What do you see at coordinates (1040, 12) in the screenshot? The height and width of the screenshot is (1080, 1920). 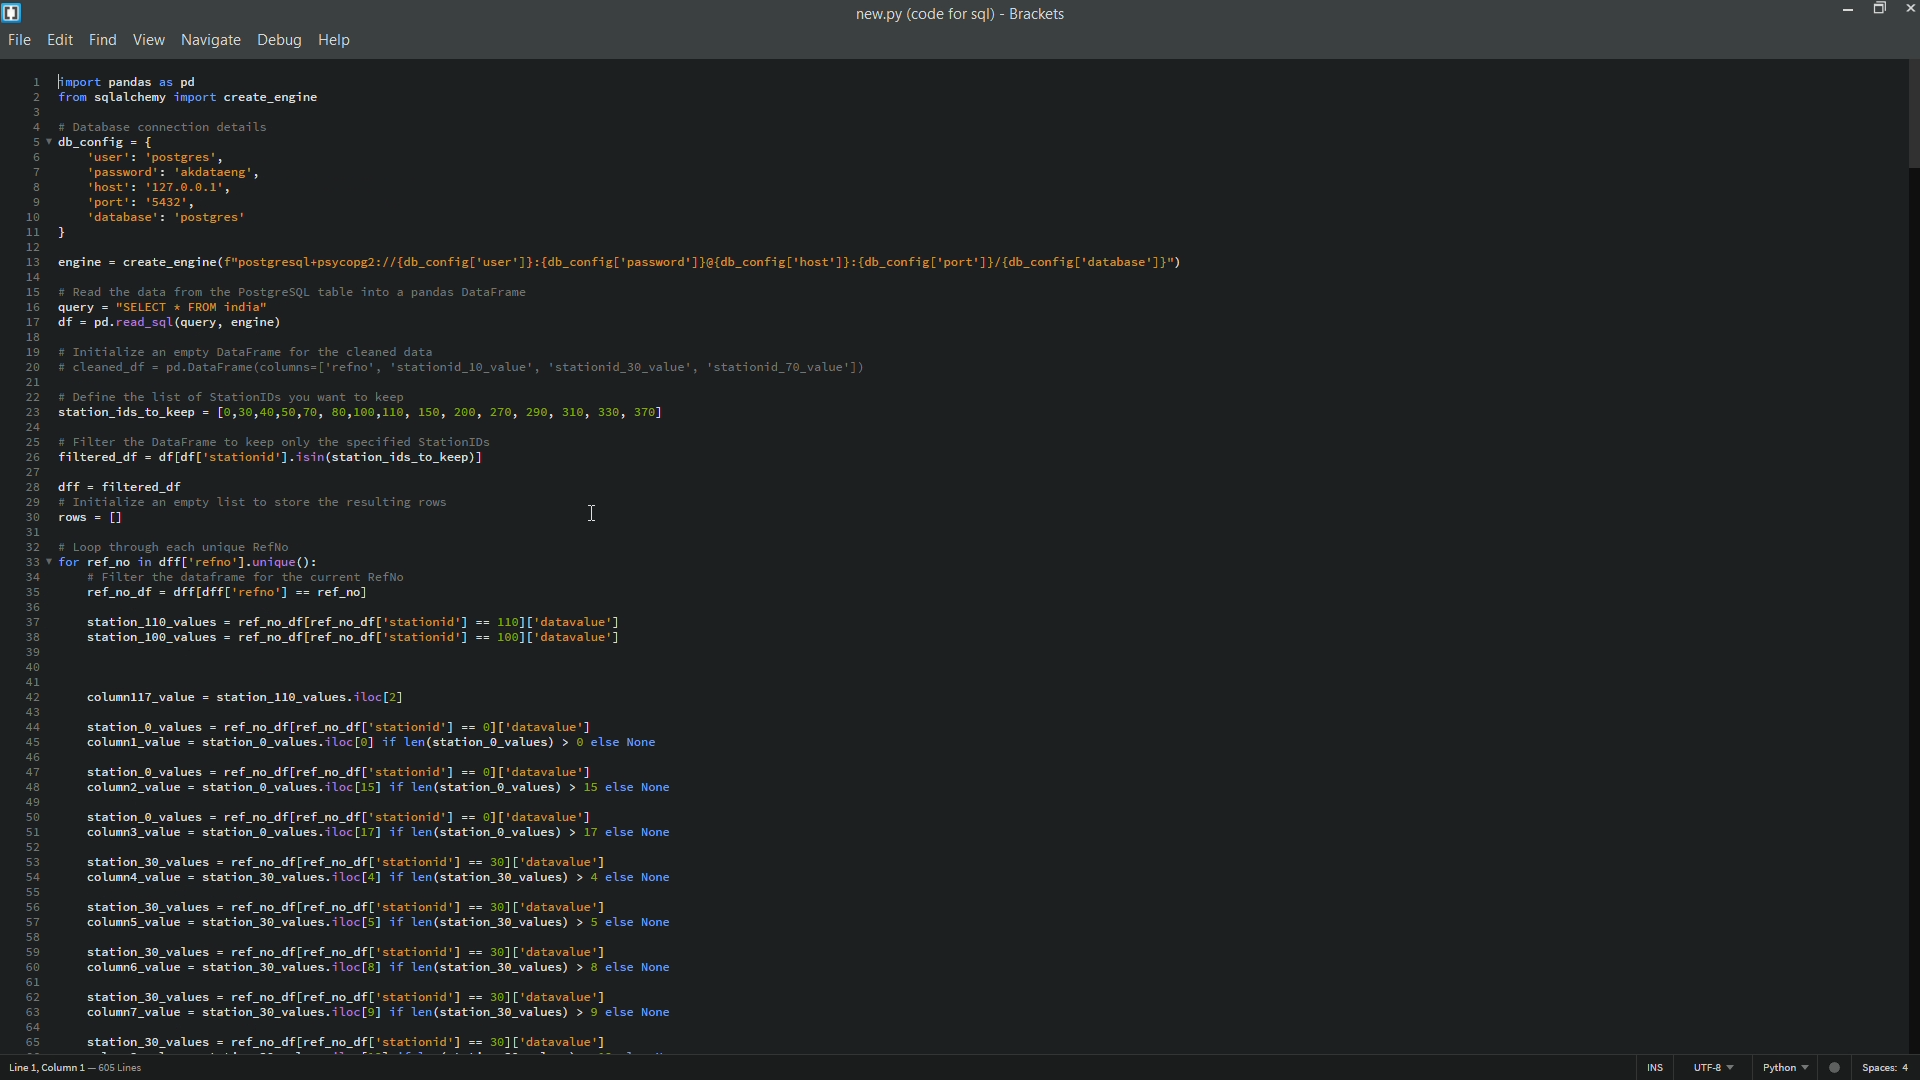 I see `app name` at bounding box center [1040, 12].